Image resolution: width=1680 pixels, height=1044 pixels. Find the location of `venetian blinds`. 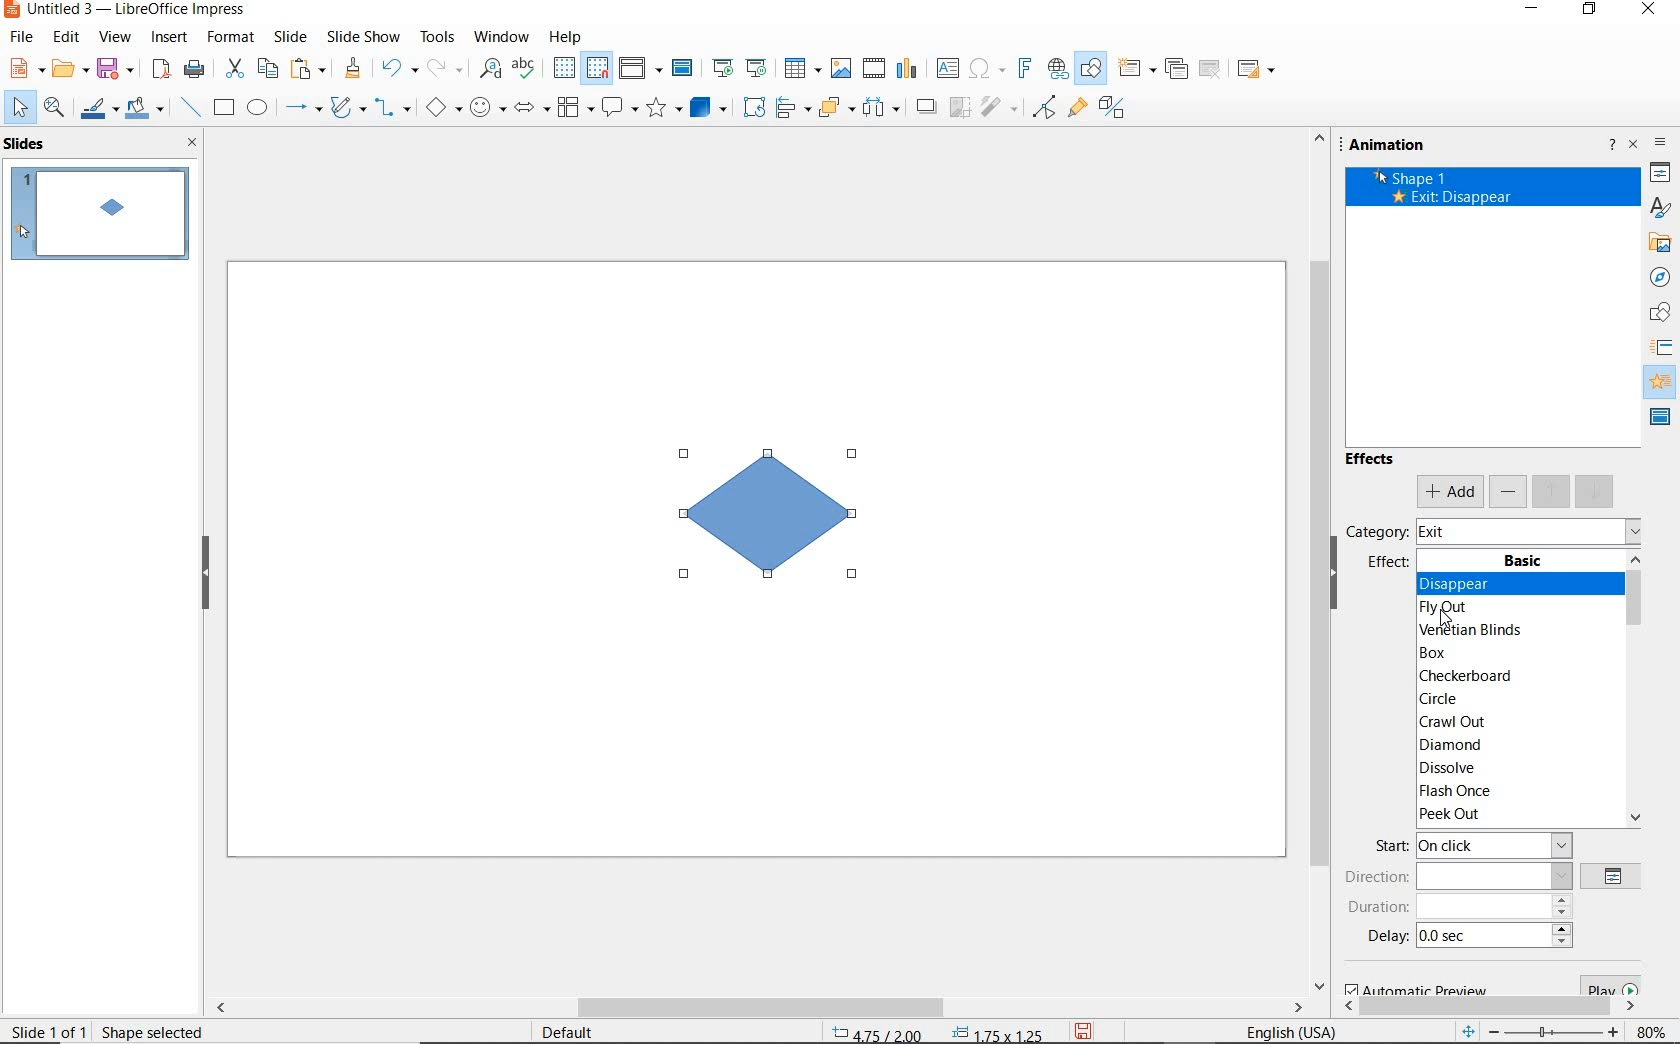

venetian blinds is located at coordinates (1513, 630).